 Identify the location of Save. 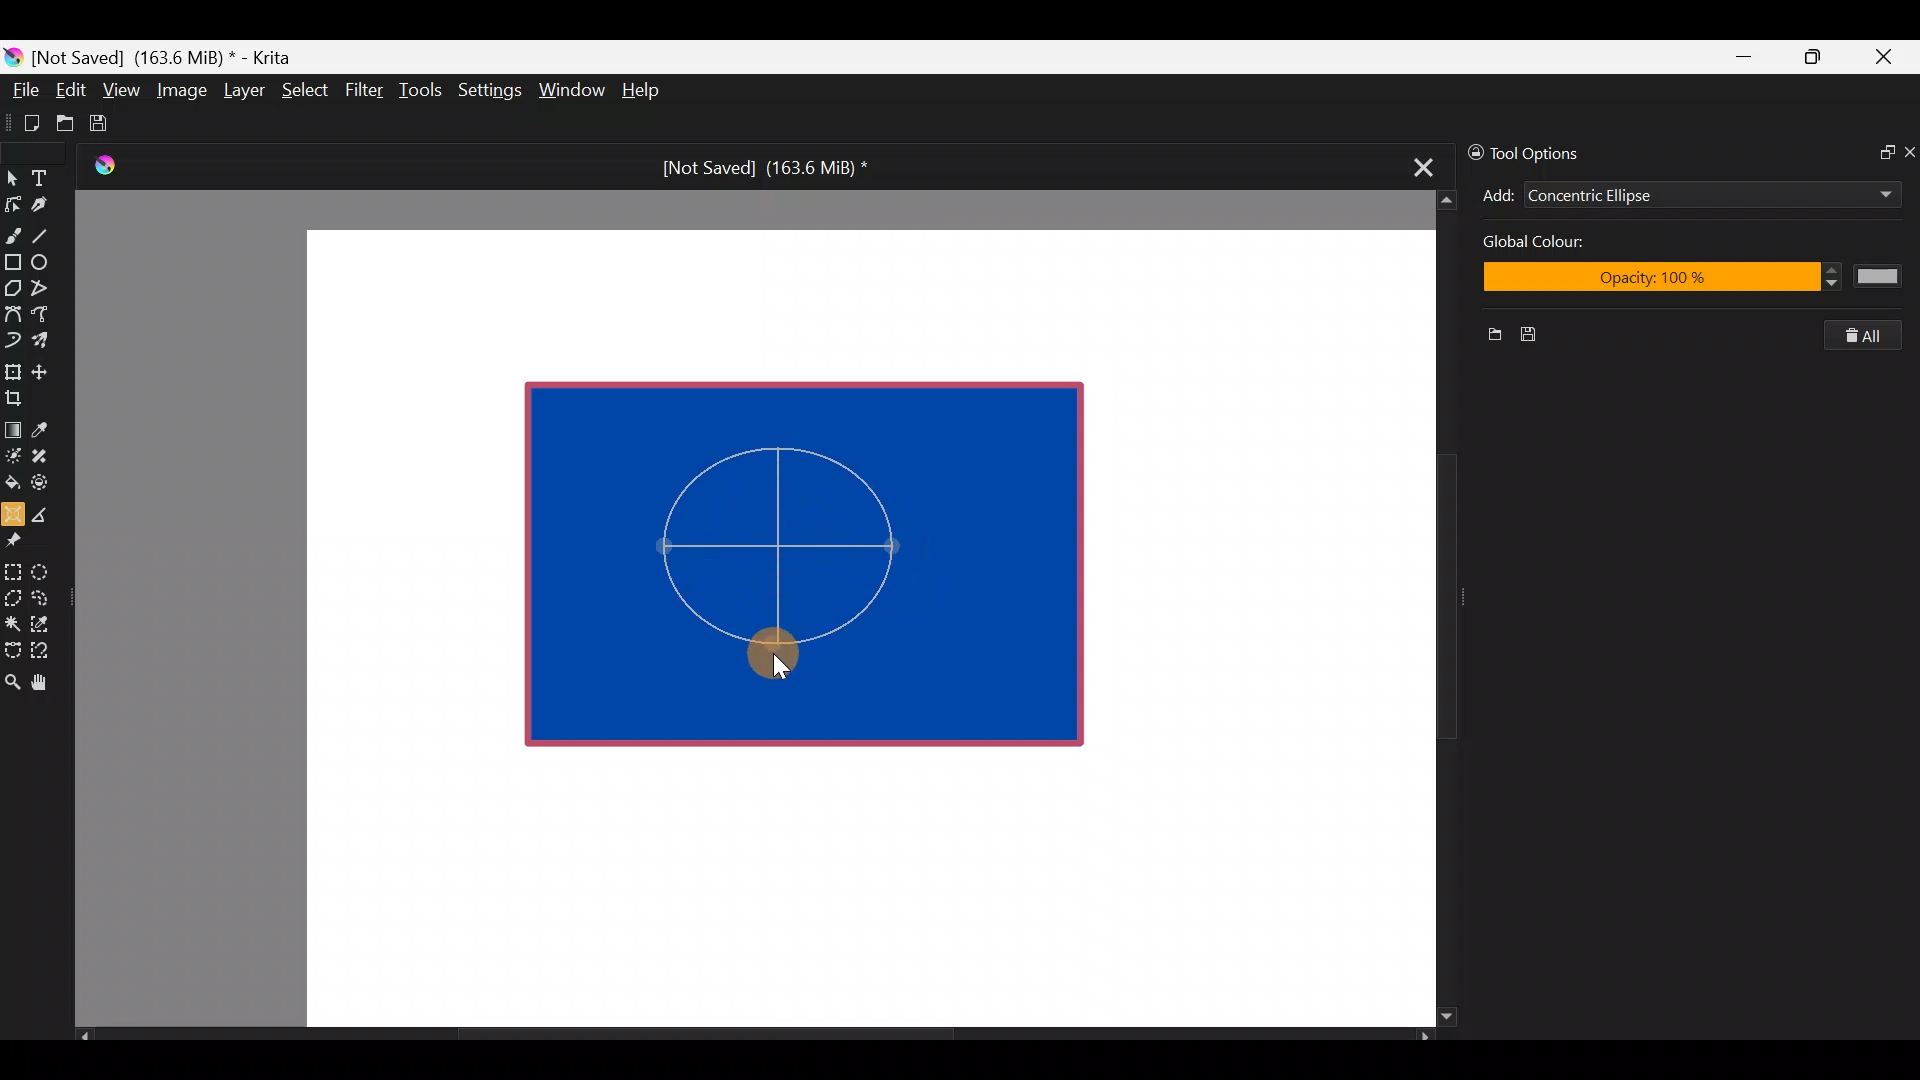
(1536, 335).